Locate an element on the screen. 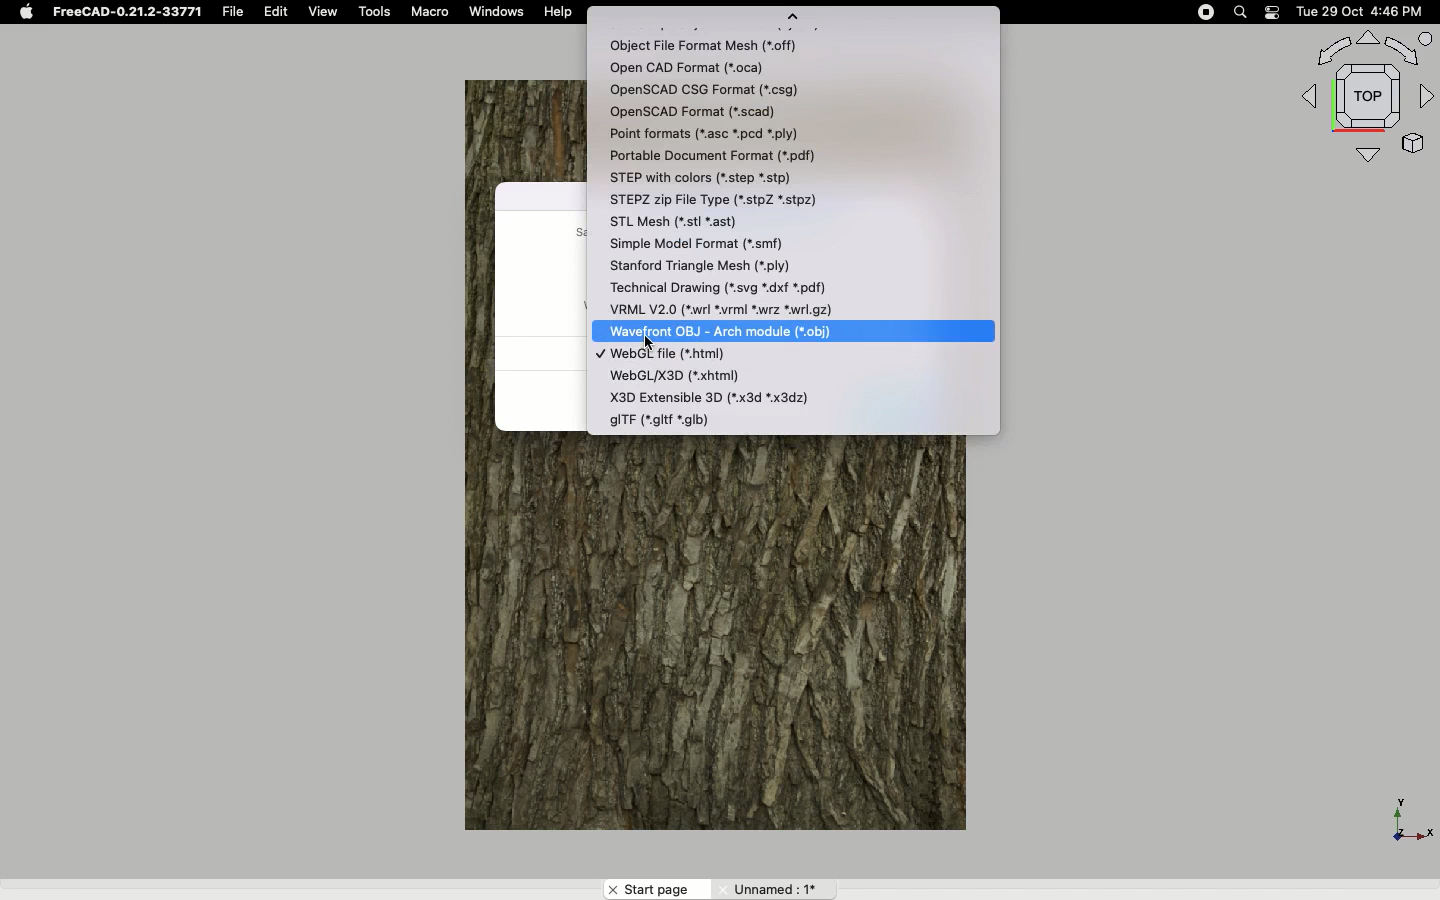  STEP with colors(*.step*.stp) is located at coordinates (735, 179).